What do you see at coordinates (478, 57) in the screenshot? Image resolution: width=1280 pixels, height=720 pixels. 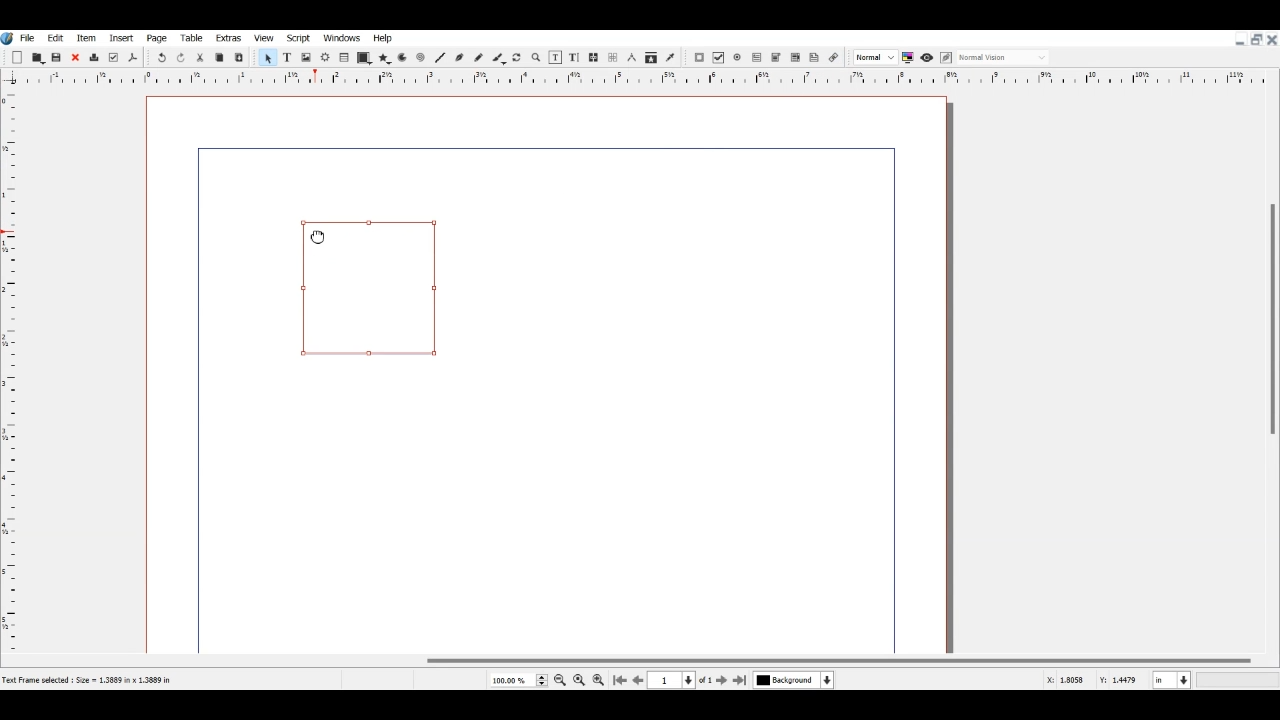 I see `Freehand line` at bounding box center [478, 57].